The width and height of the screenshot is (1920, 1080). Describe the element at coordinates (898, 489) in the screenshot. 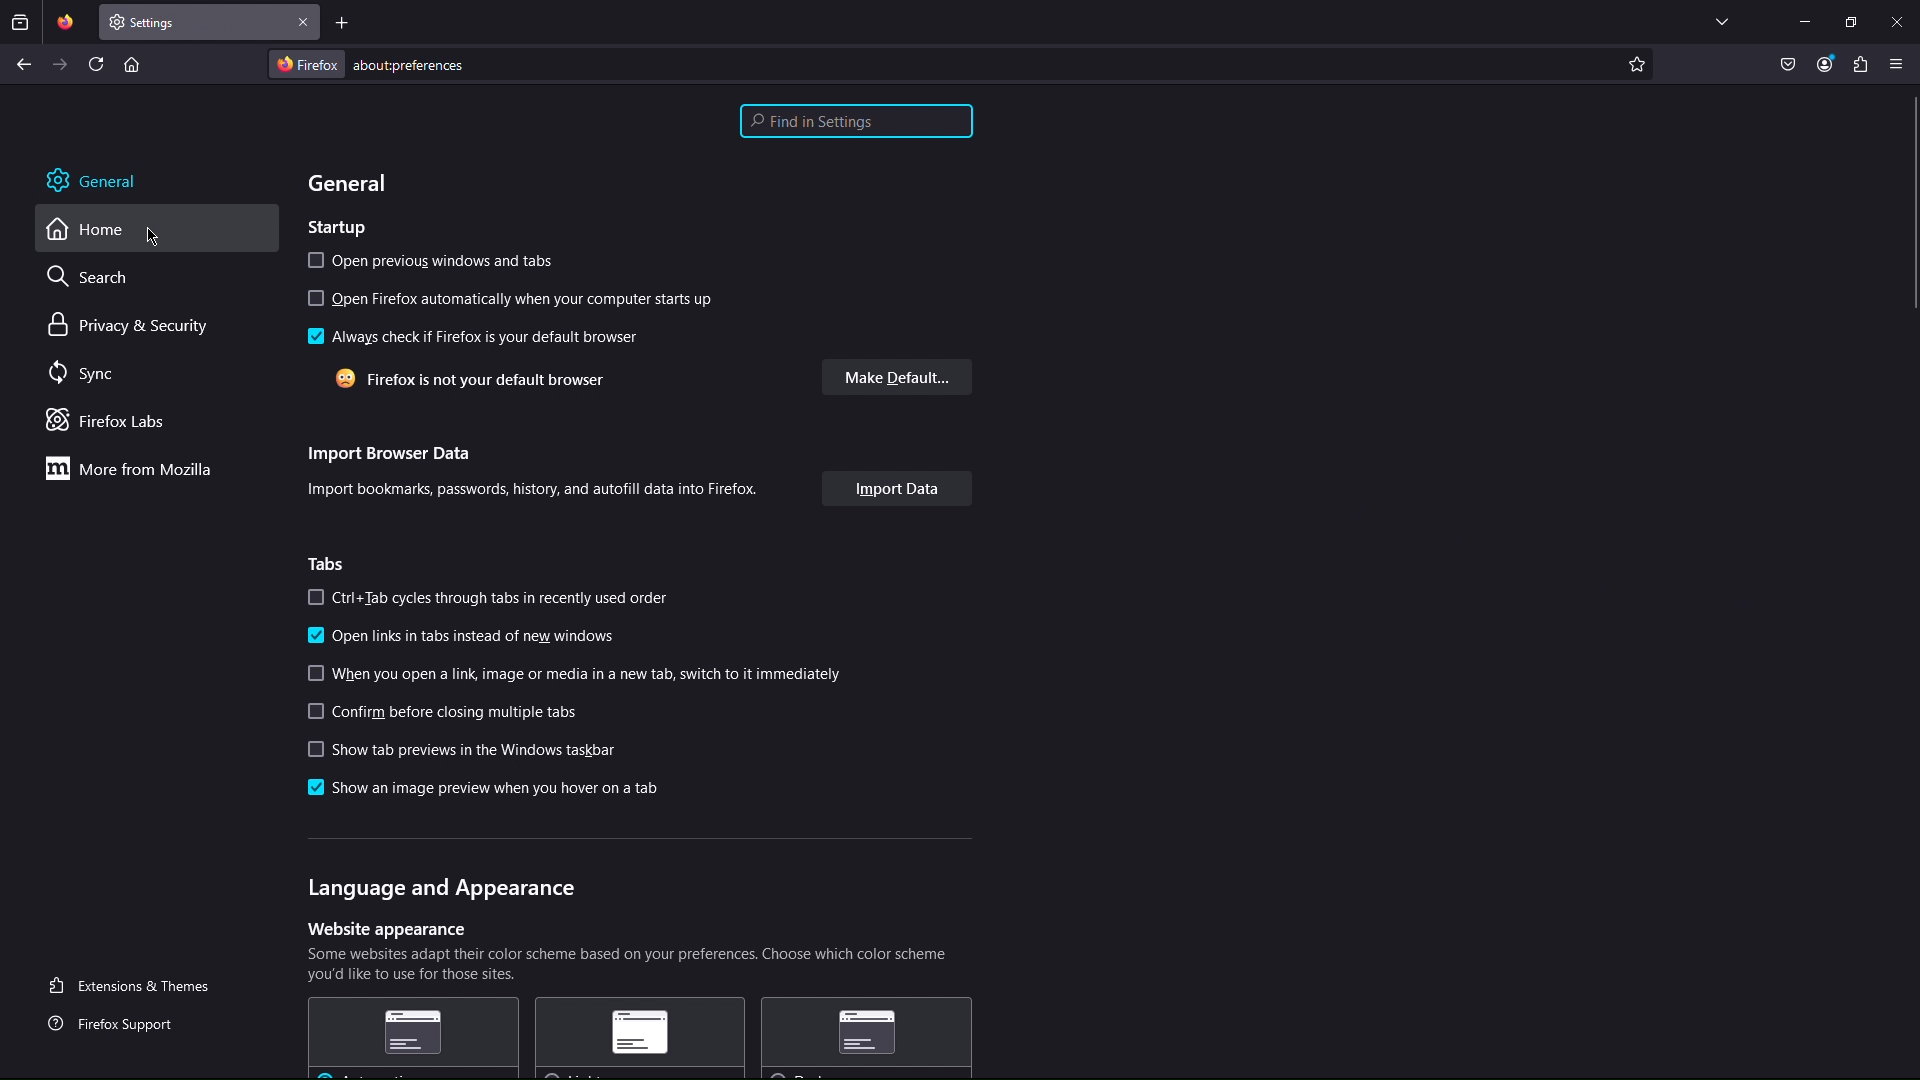

I see `Import Data` at that location.